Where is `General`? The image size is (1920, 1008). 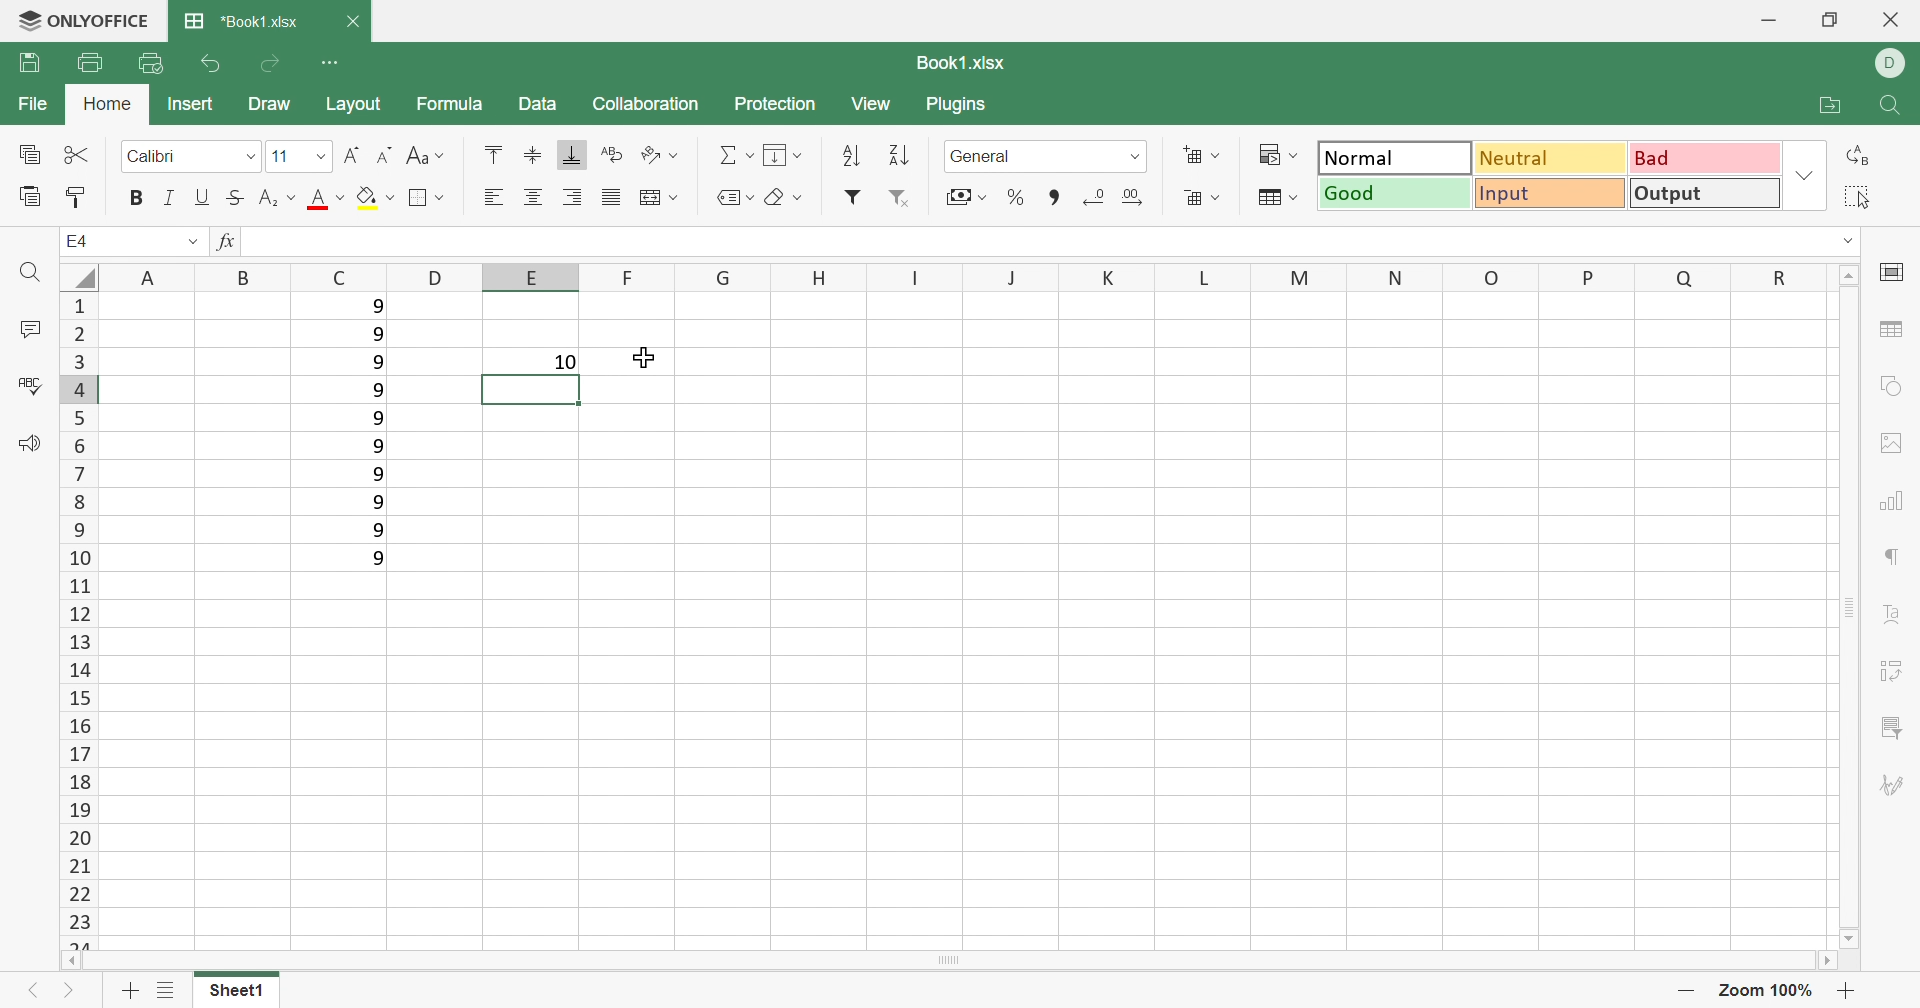 General is located at coordinates (980, 156).